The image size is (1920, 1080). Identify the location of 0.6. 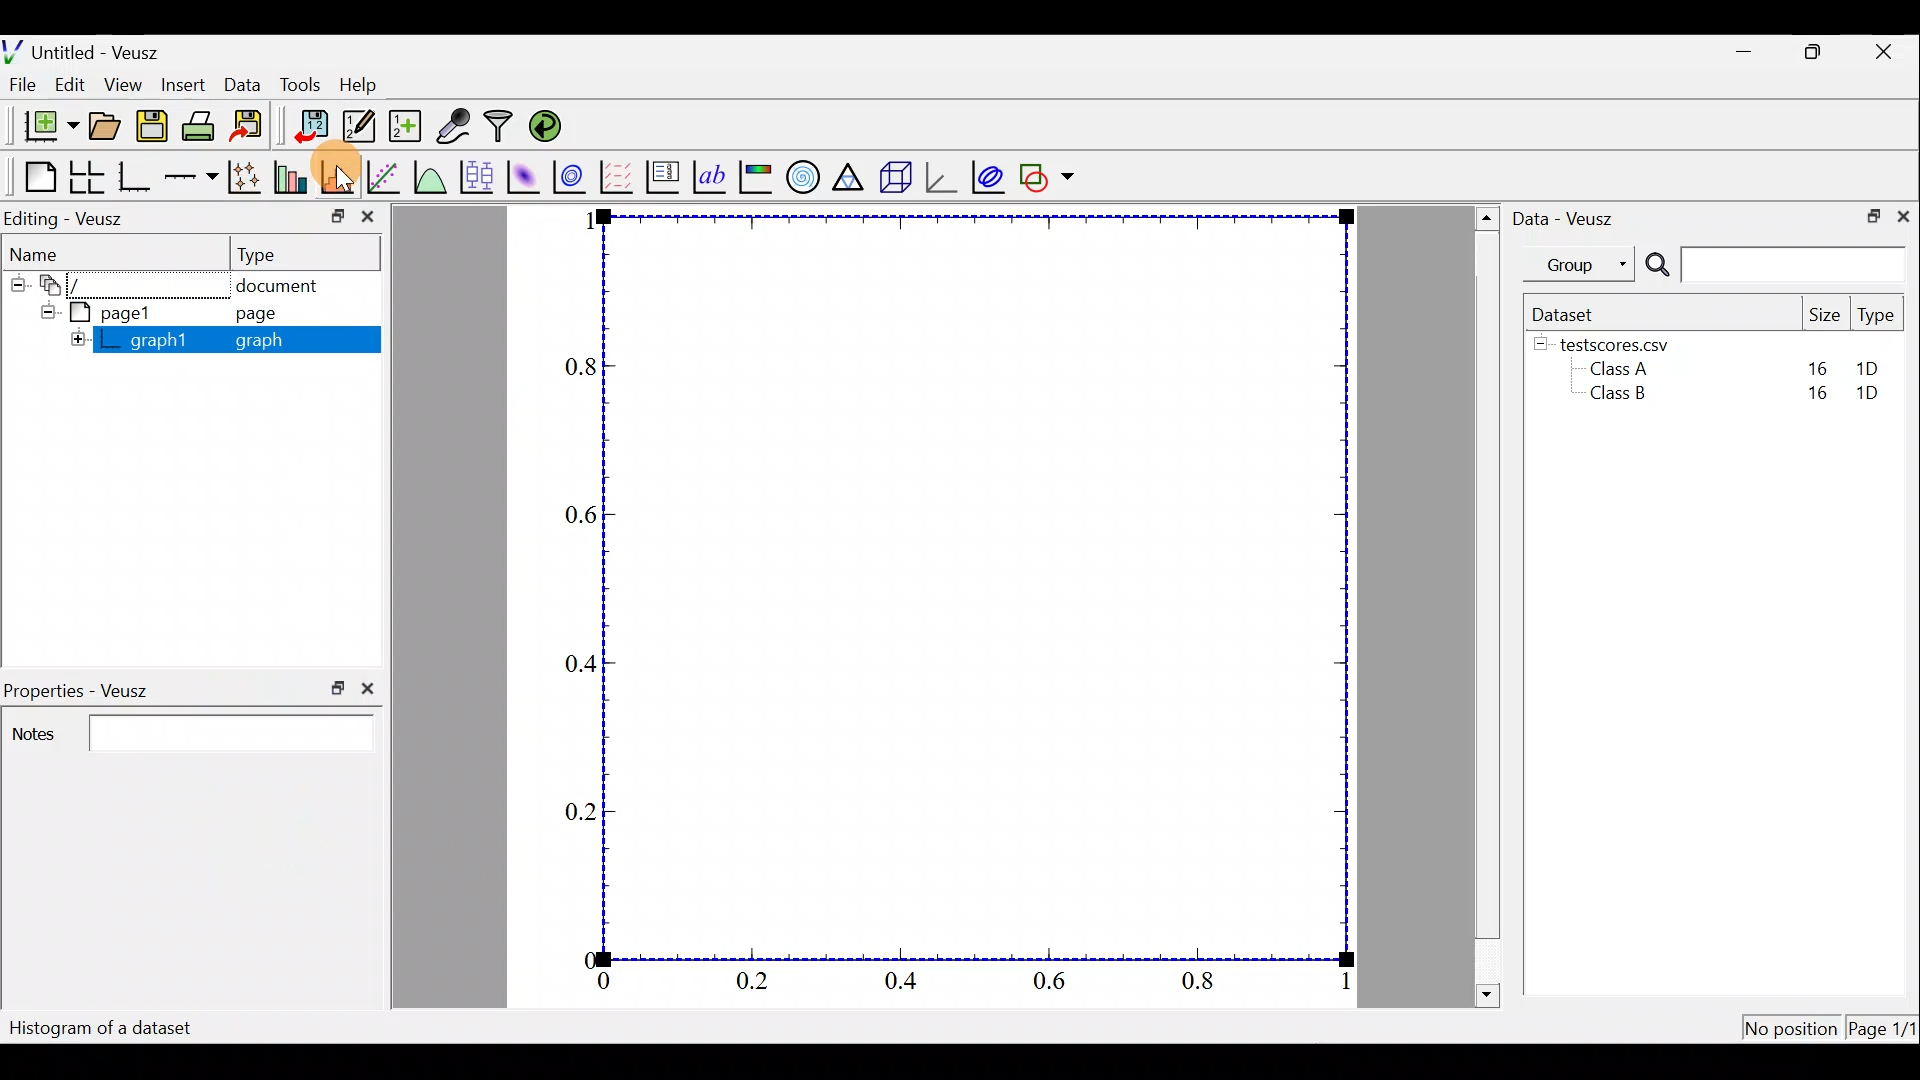
(1054, 984).